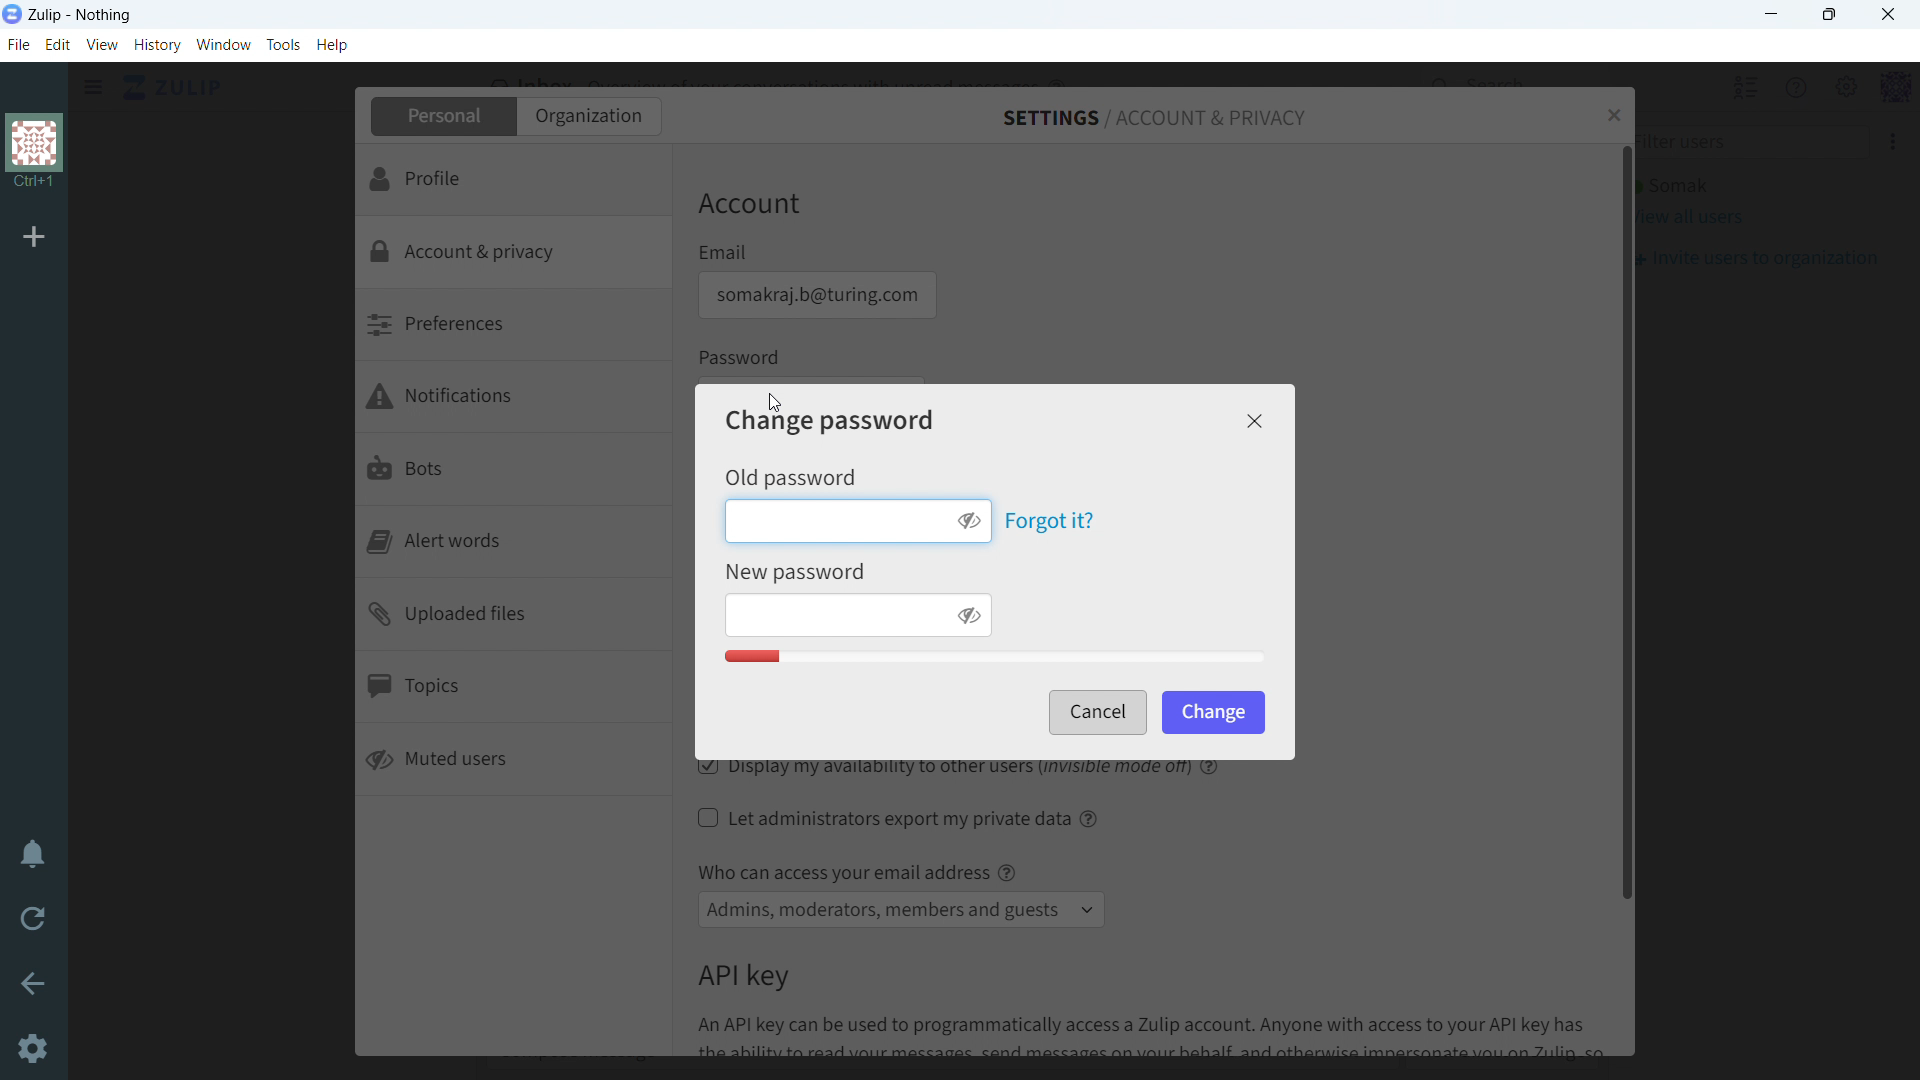 Image resolution: width=1920 pixels, height=1080 pixels. I want to click on file, so click(19, 44).